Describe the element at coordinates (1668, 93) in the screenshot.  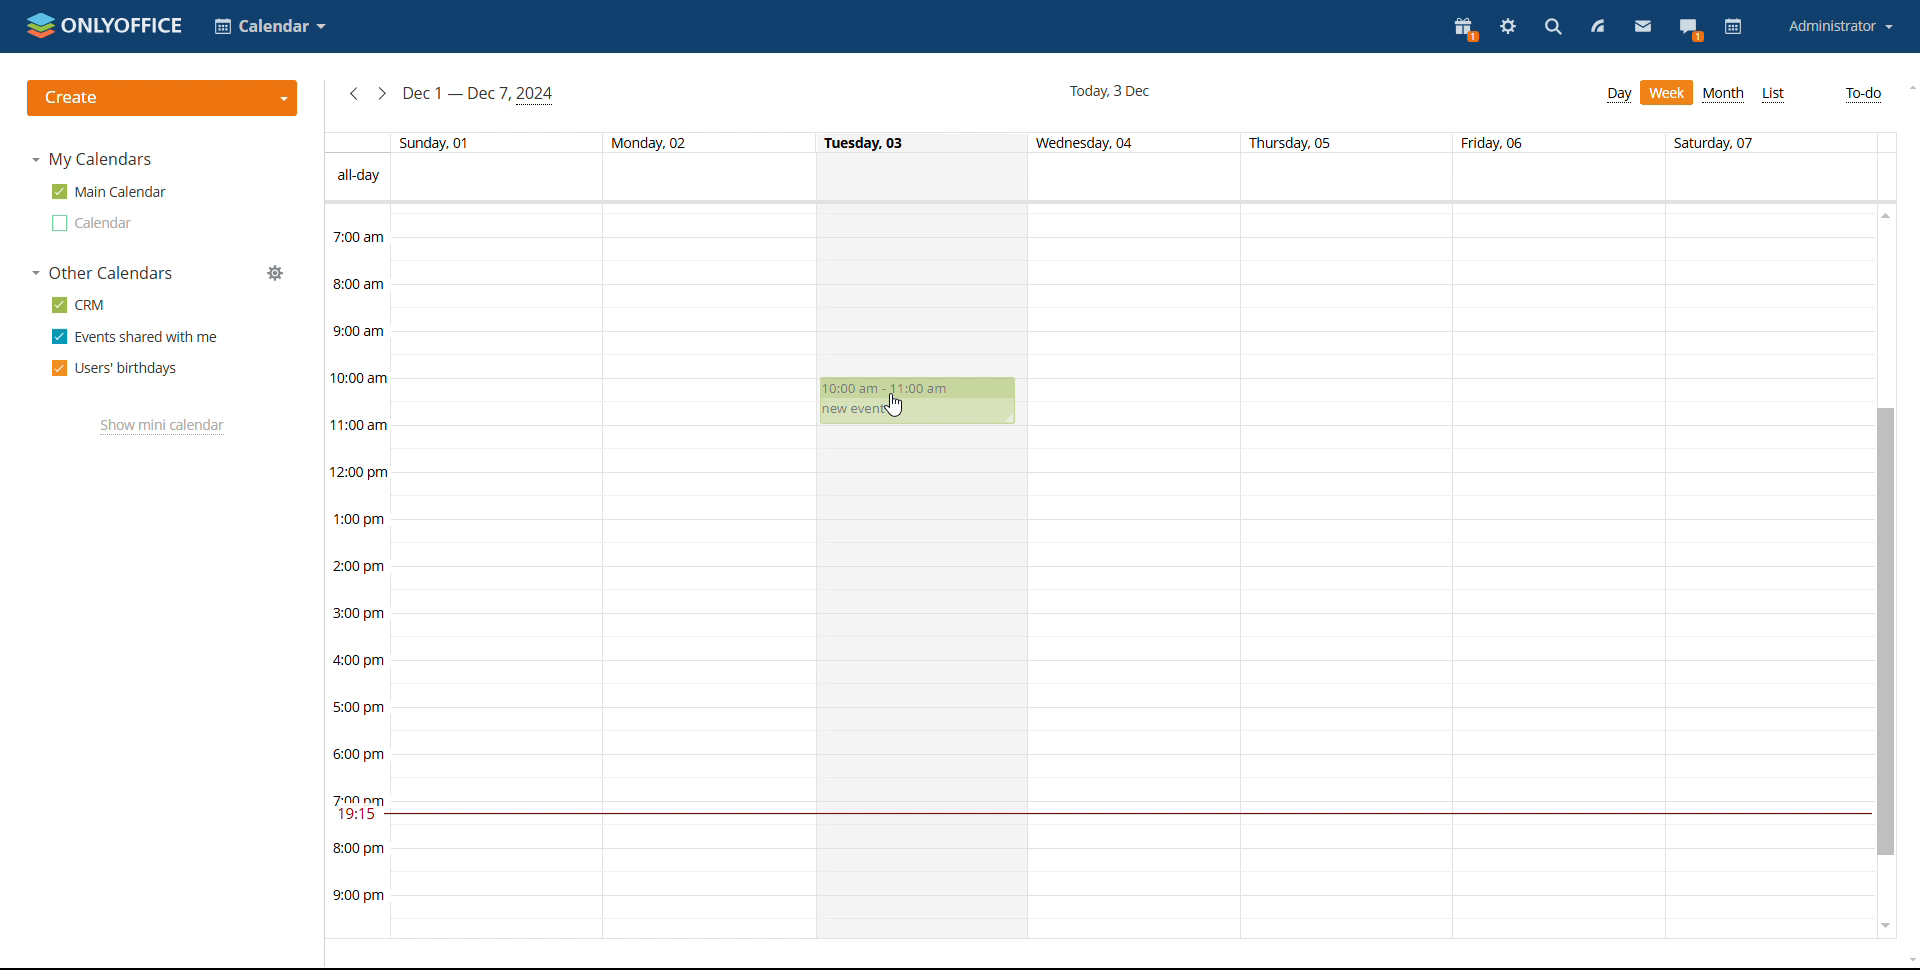
I see `Week` at that location.